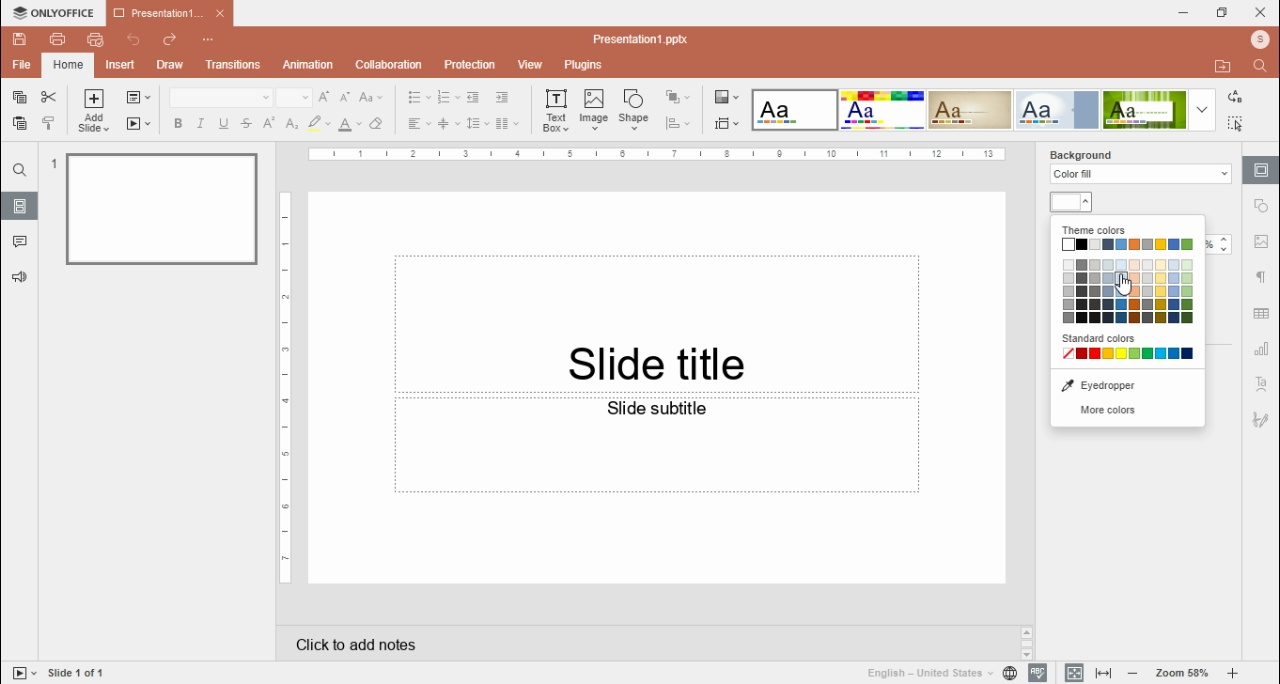 The height and width of the screenshot is (684, 1280). Describe the element at coordinates (326, 98) in the screenshot. I see `increment font size` at that location.